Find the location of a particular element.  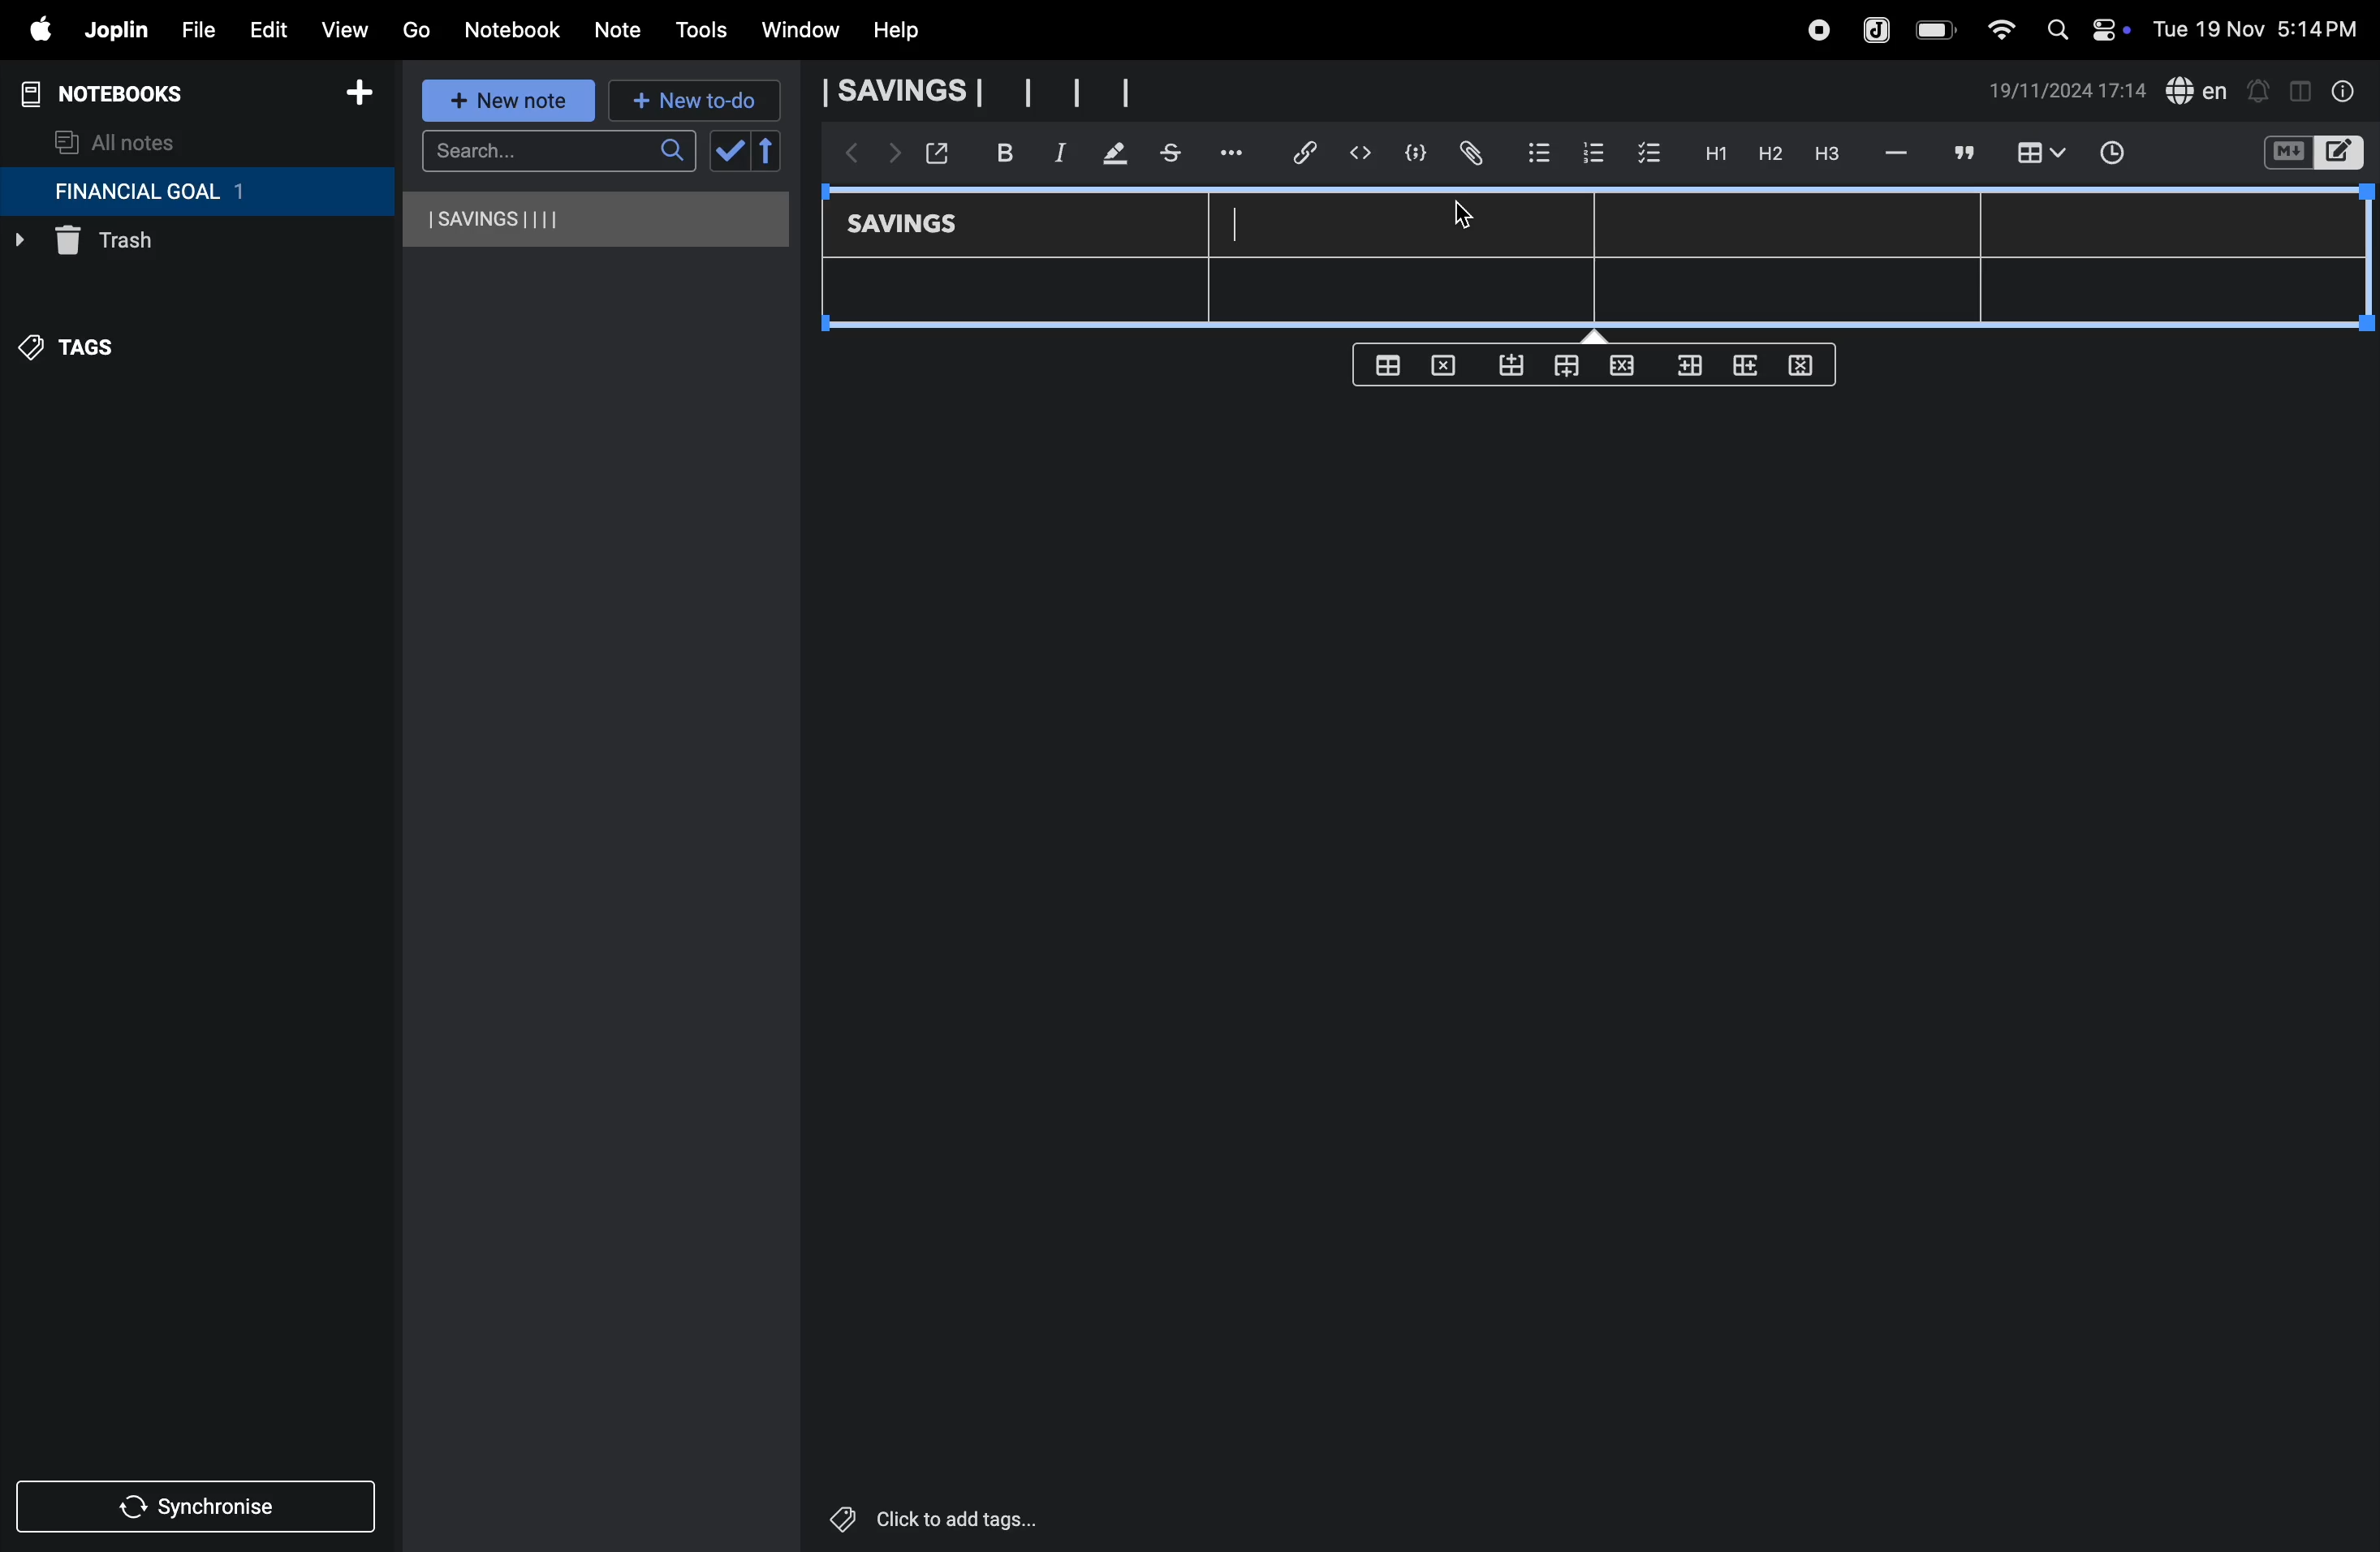

H1 is located at coordinates (1713, 154).